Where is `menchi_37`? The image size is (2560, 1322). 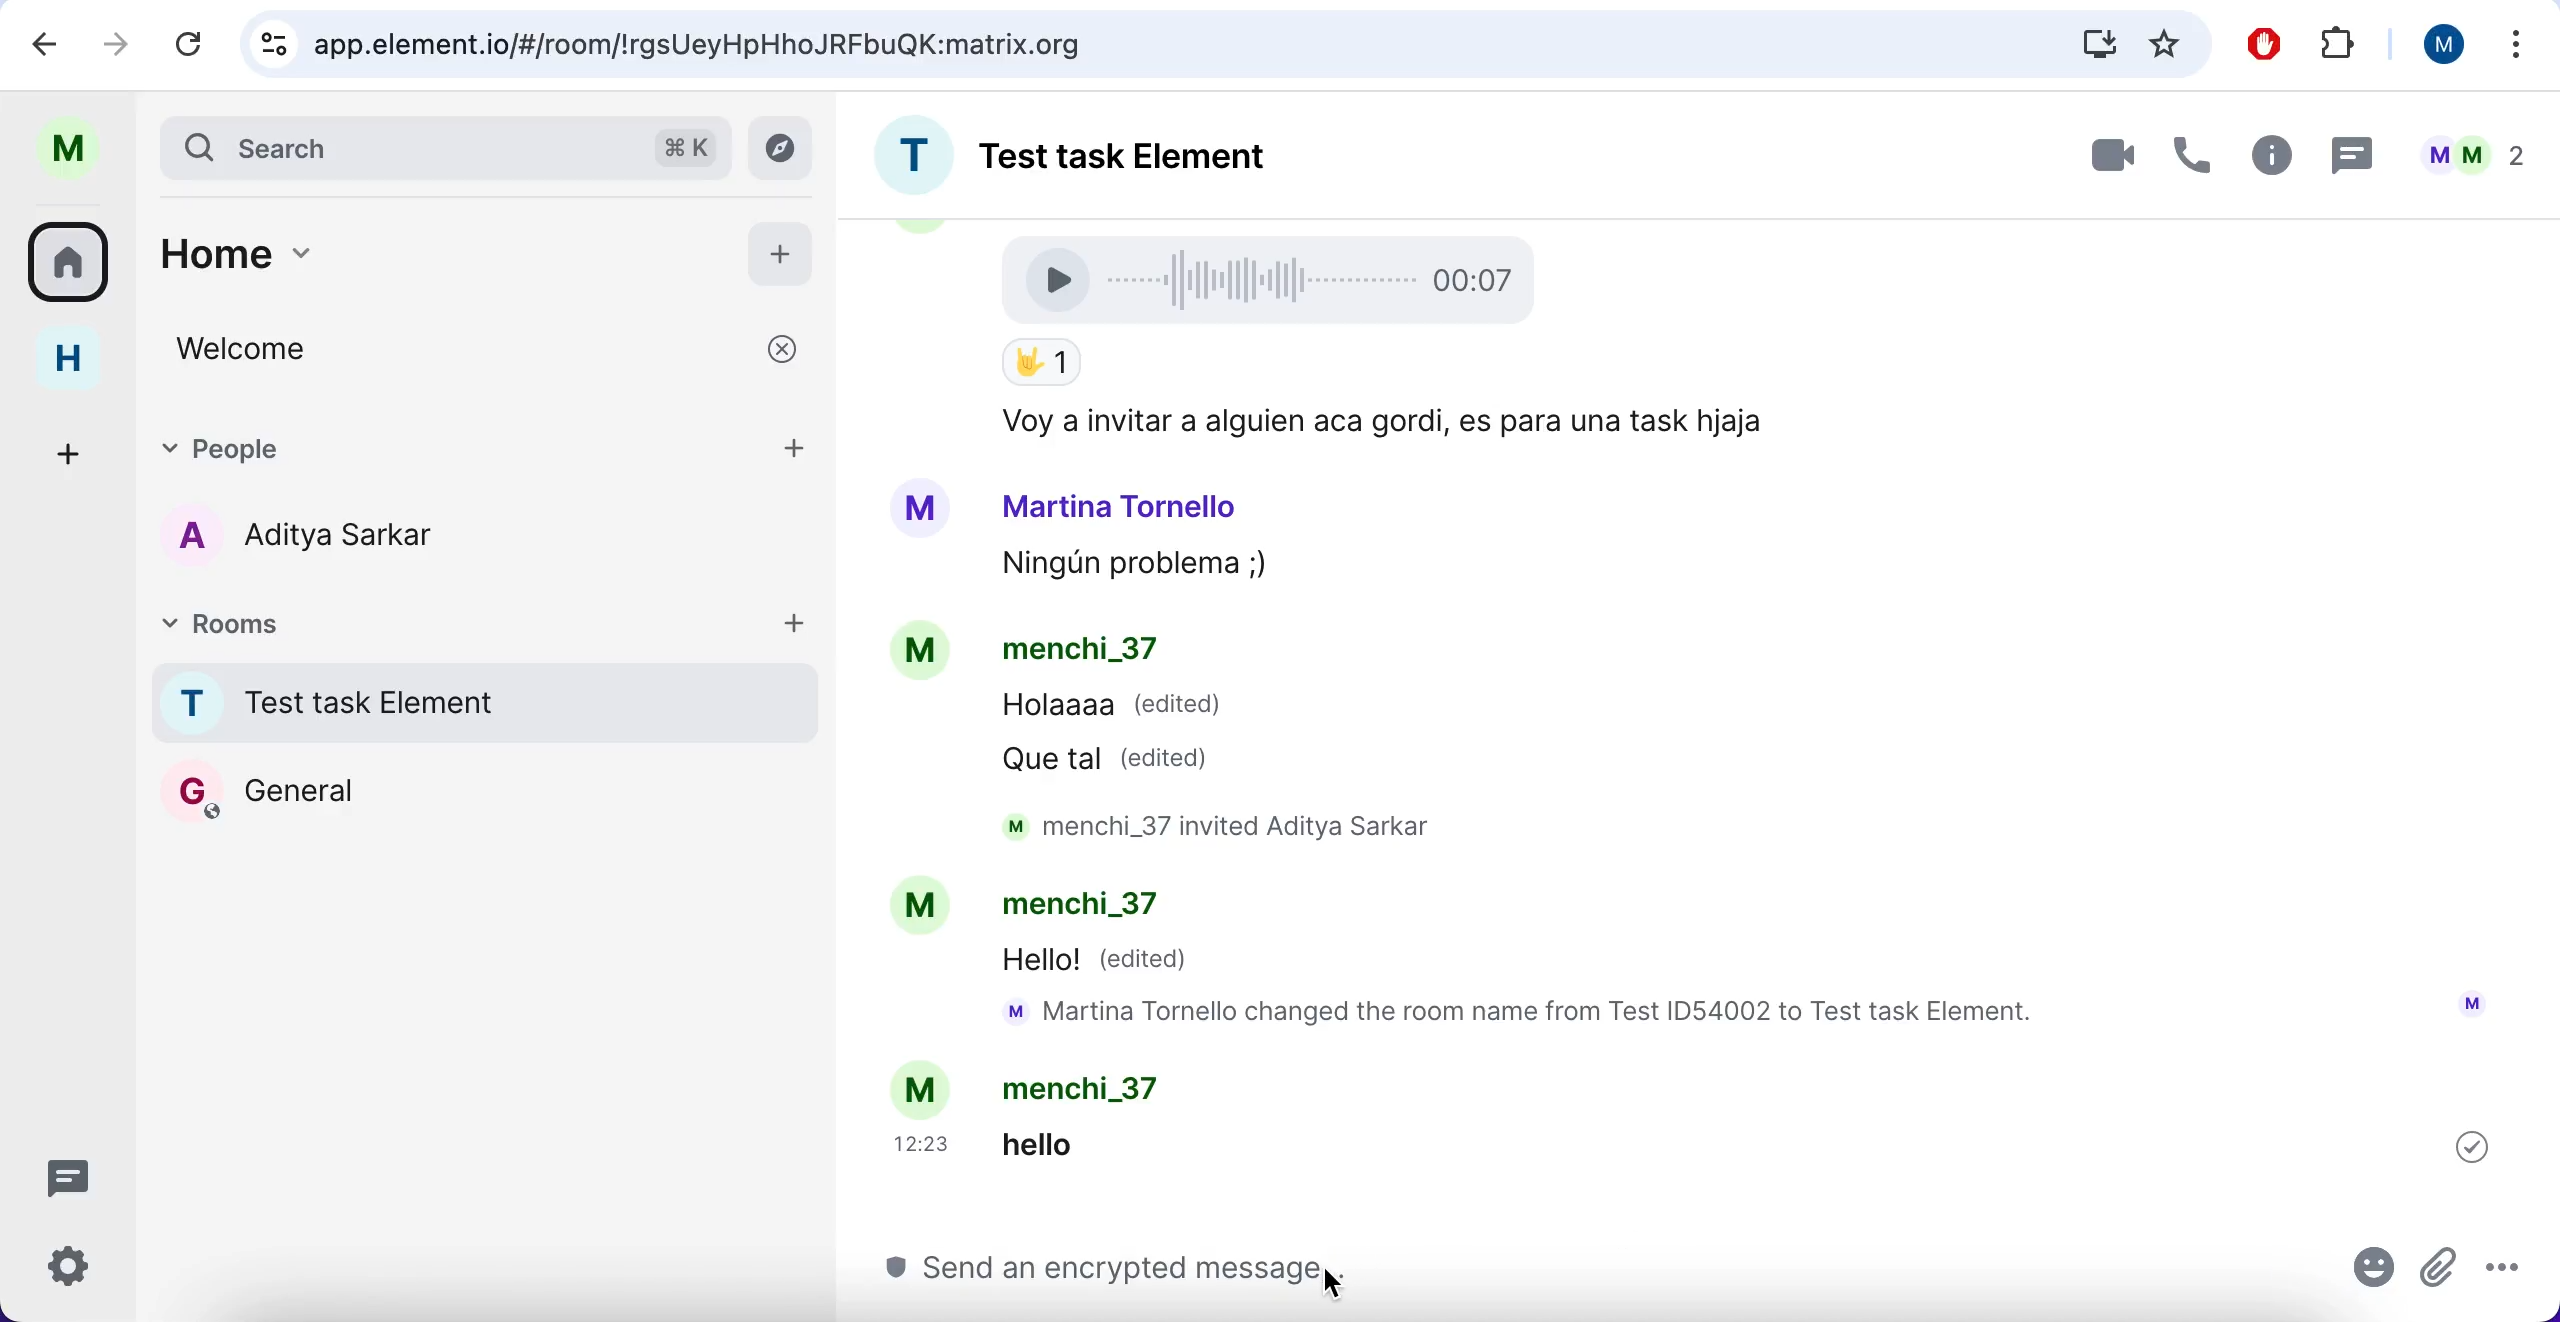 menchi_37 is located at coordinates (1080, 652).